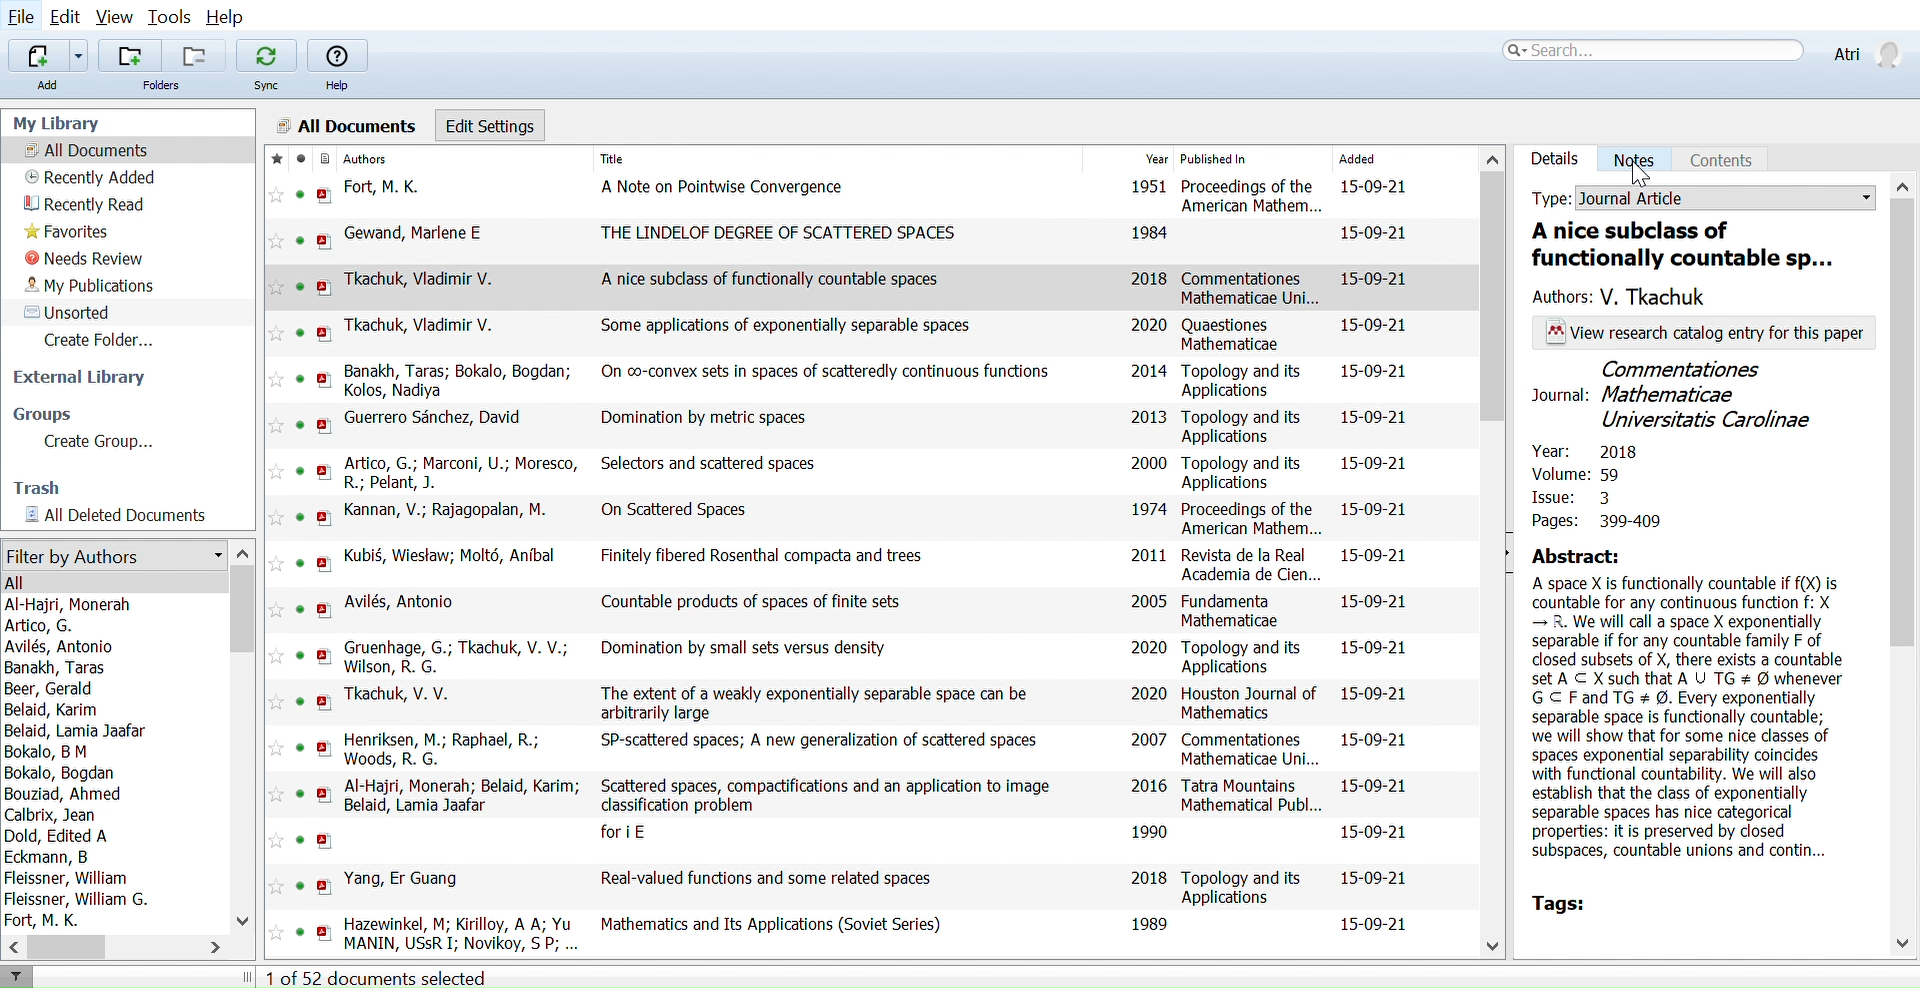  Describe the element at coordinates (1148, 648) in the screenshot. I see `2020` at that location.